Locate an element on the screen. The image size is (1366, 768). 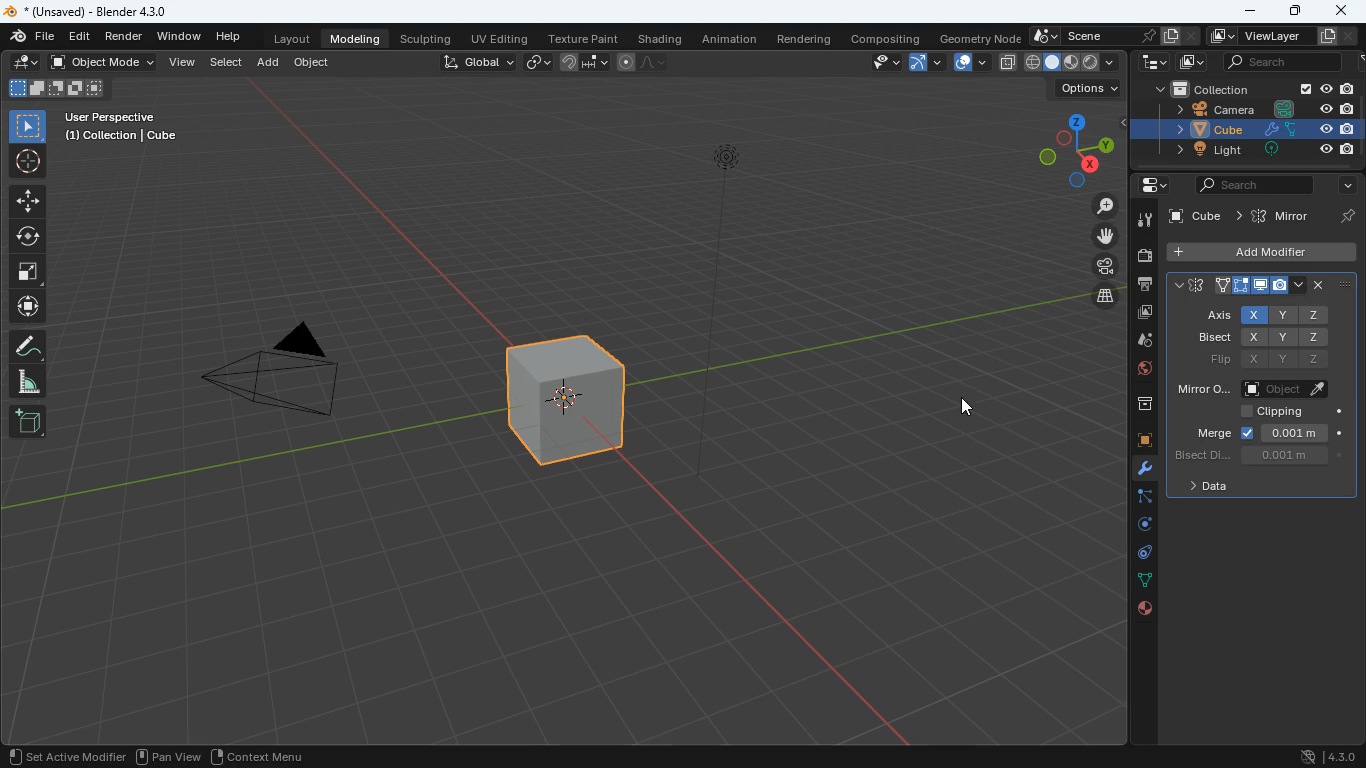
light is located at coordinates (1196, 150).